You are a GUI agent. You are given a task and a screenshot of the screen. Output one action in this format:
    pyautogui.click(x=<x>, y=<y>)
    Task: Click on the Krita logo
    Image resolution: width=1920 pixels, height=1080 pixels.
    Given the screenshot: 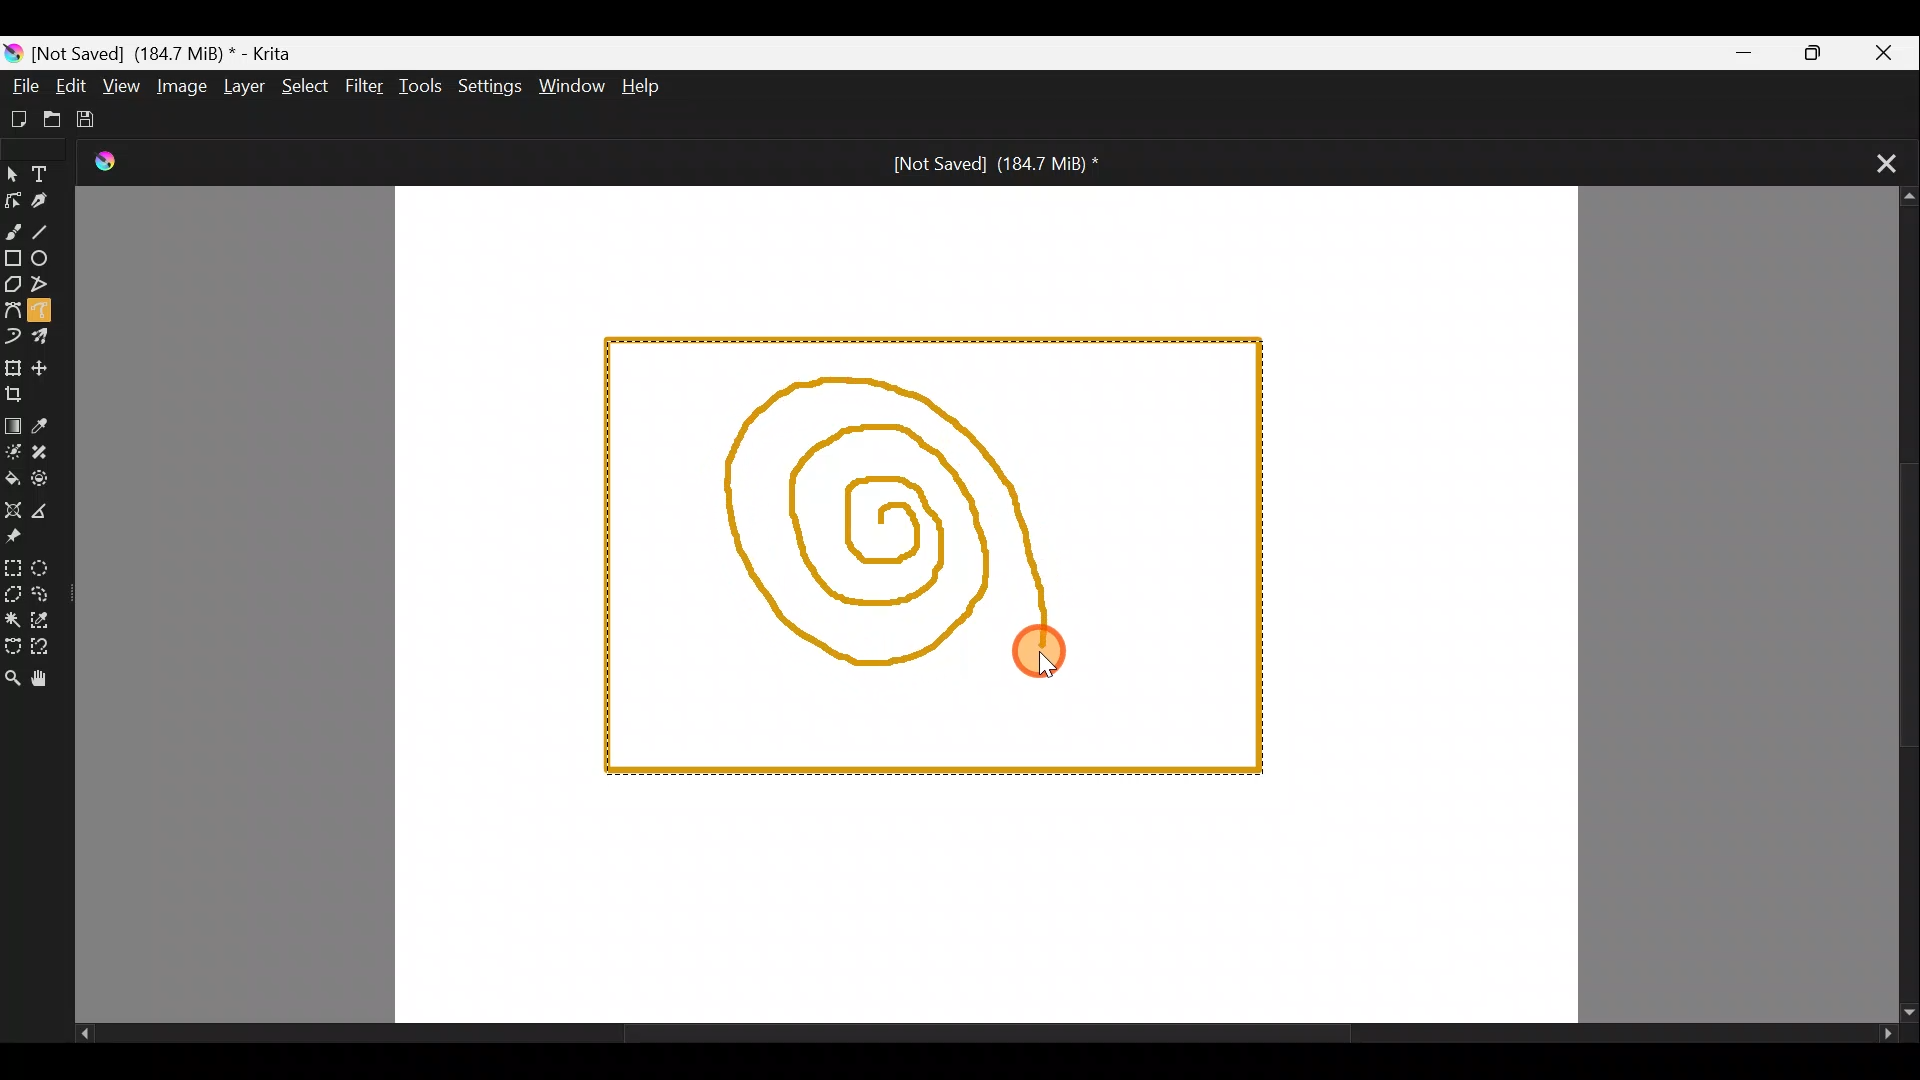 What is the action you would take?
    pyautogui.click(x=12, y=53)
    